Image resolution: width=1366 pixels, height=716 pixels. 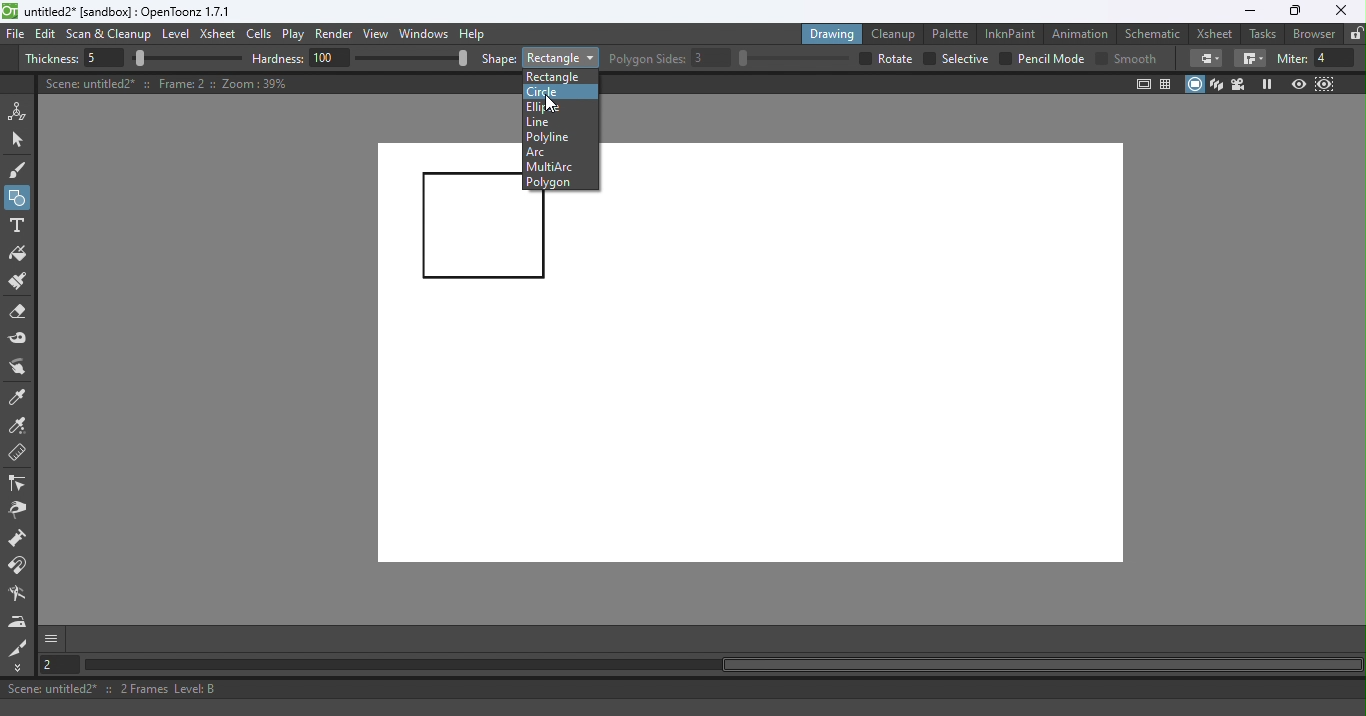 What do you see at coordinates (10, 11) in the screenshot?
I see `logo` at bounding box center [10, 11].